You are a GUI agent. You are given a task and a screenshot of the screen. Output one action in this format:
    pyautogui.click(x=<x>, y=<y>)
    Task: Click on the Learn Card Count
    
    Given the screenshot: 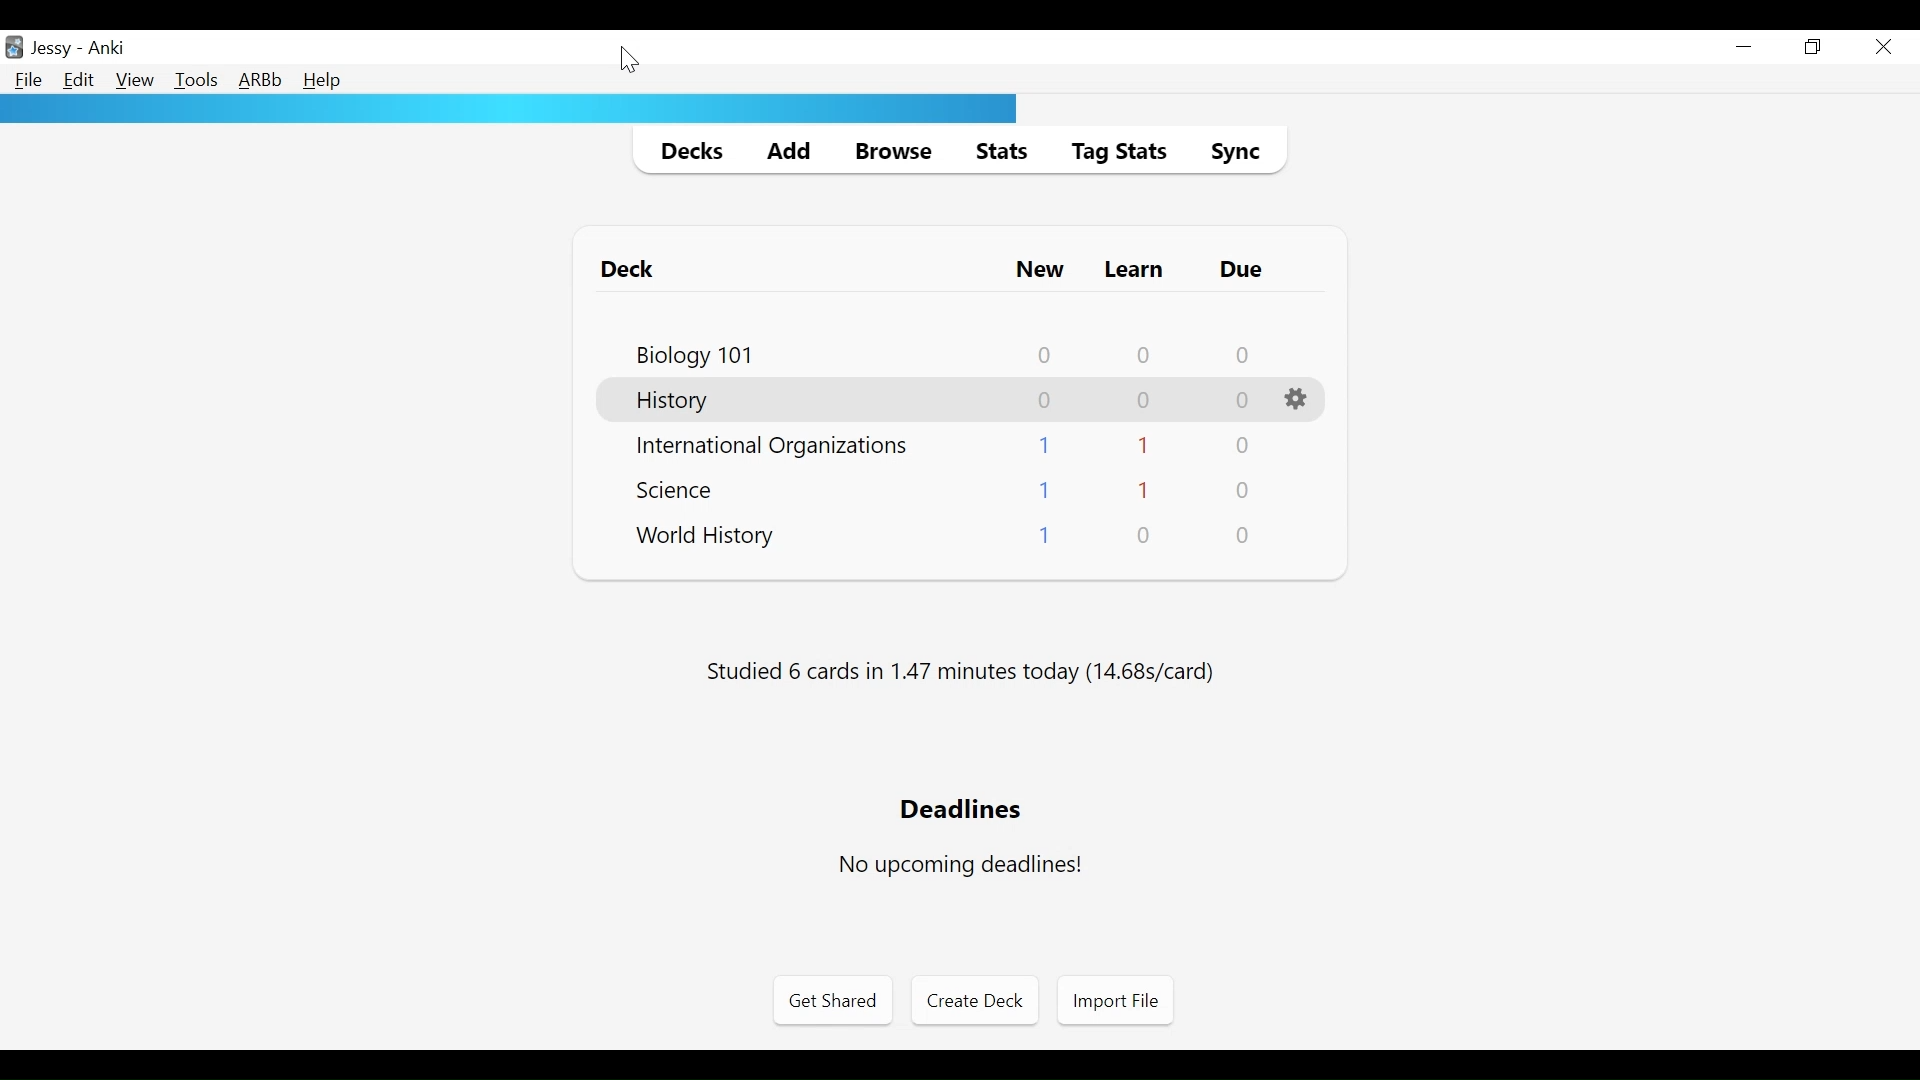 What is the action you would take?
    pyautogui.click(x=1145, y=446)
    